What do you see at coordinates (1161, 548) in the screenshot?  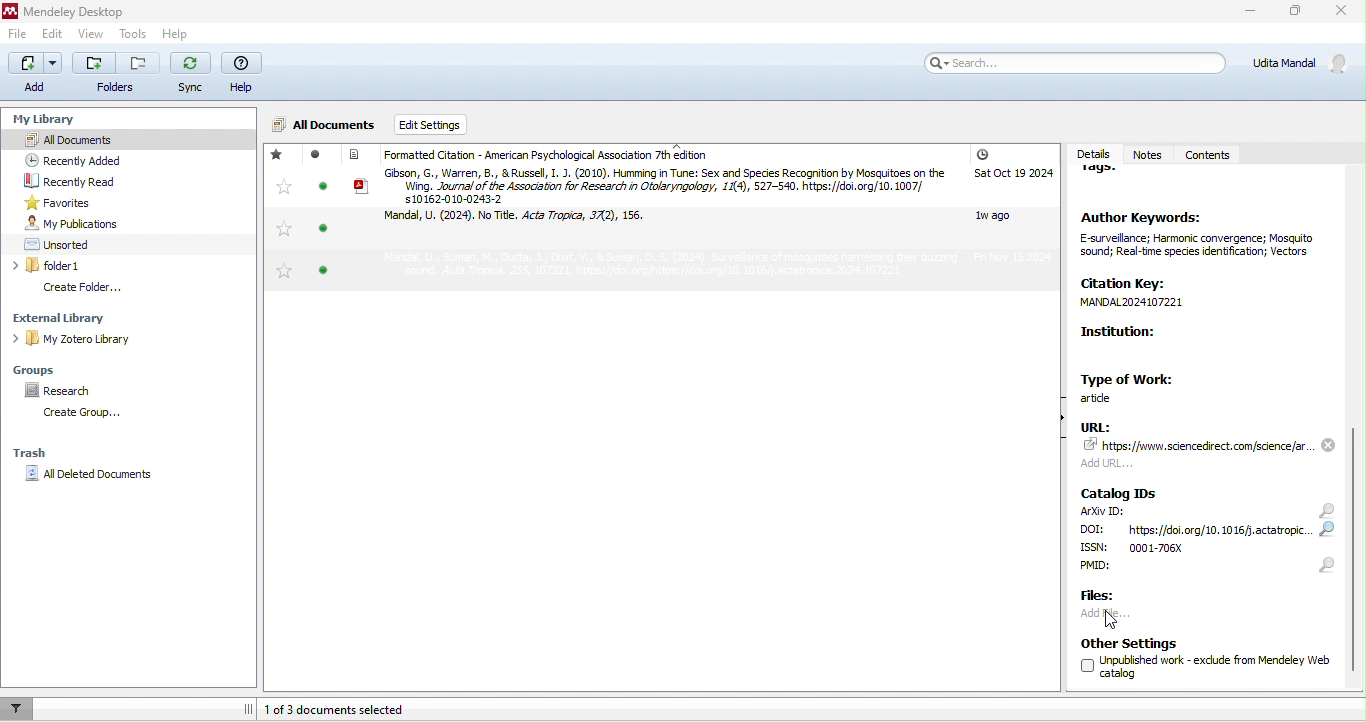 I see `ISSN` at bounding box center [1161, 548].